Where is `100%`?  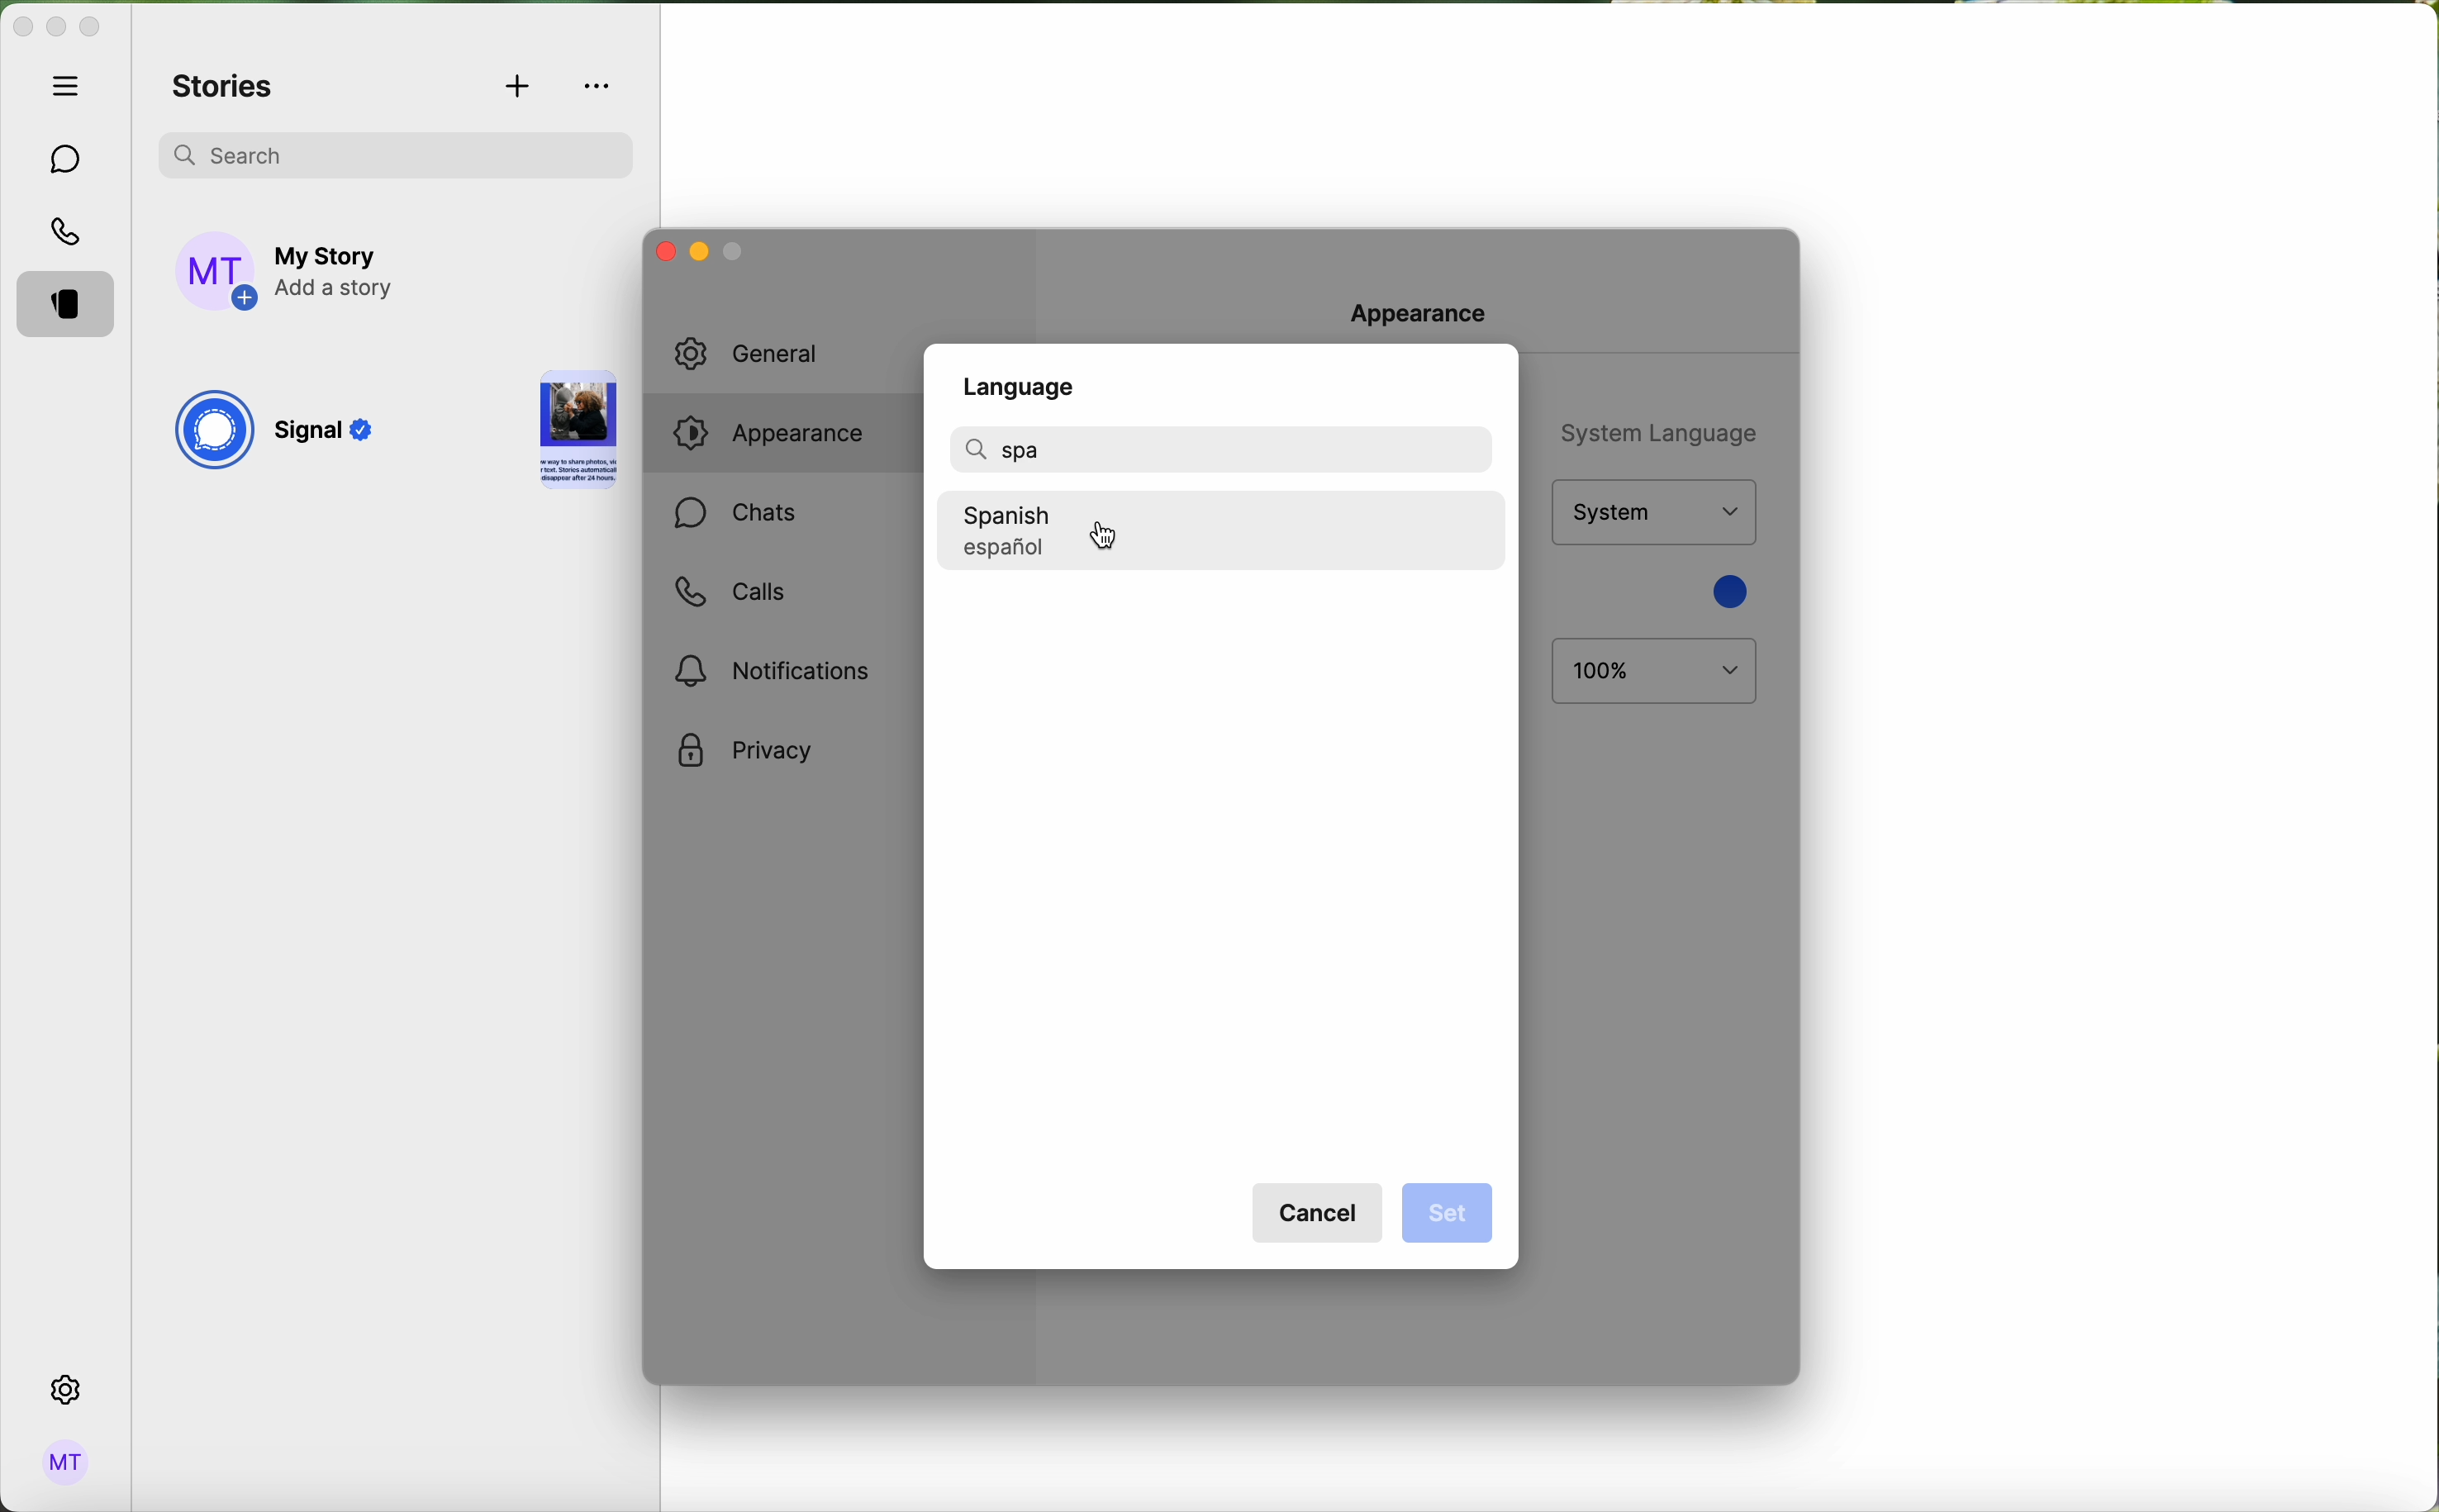 100% is located at coordinates (1655, 672).